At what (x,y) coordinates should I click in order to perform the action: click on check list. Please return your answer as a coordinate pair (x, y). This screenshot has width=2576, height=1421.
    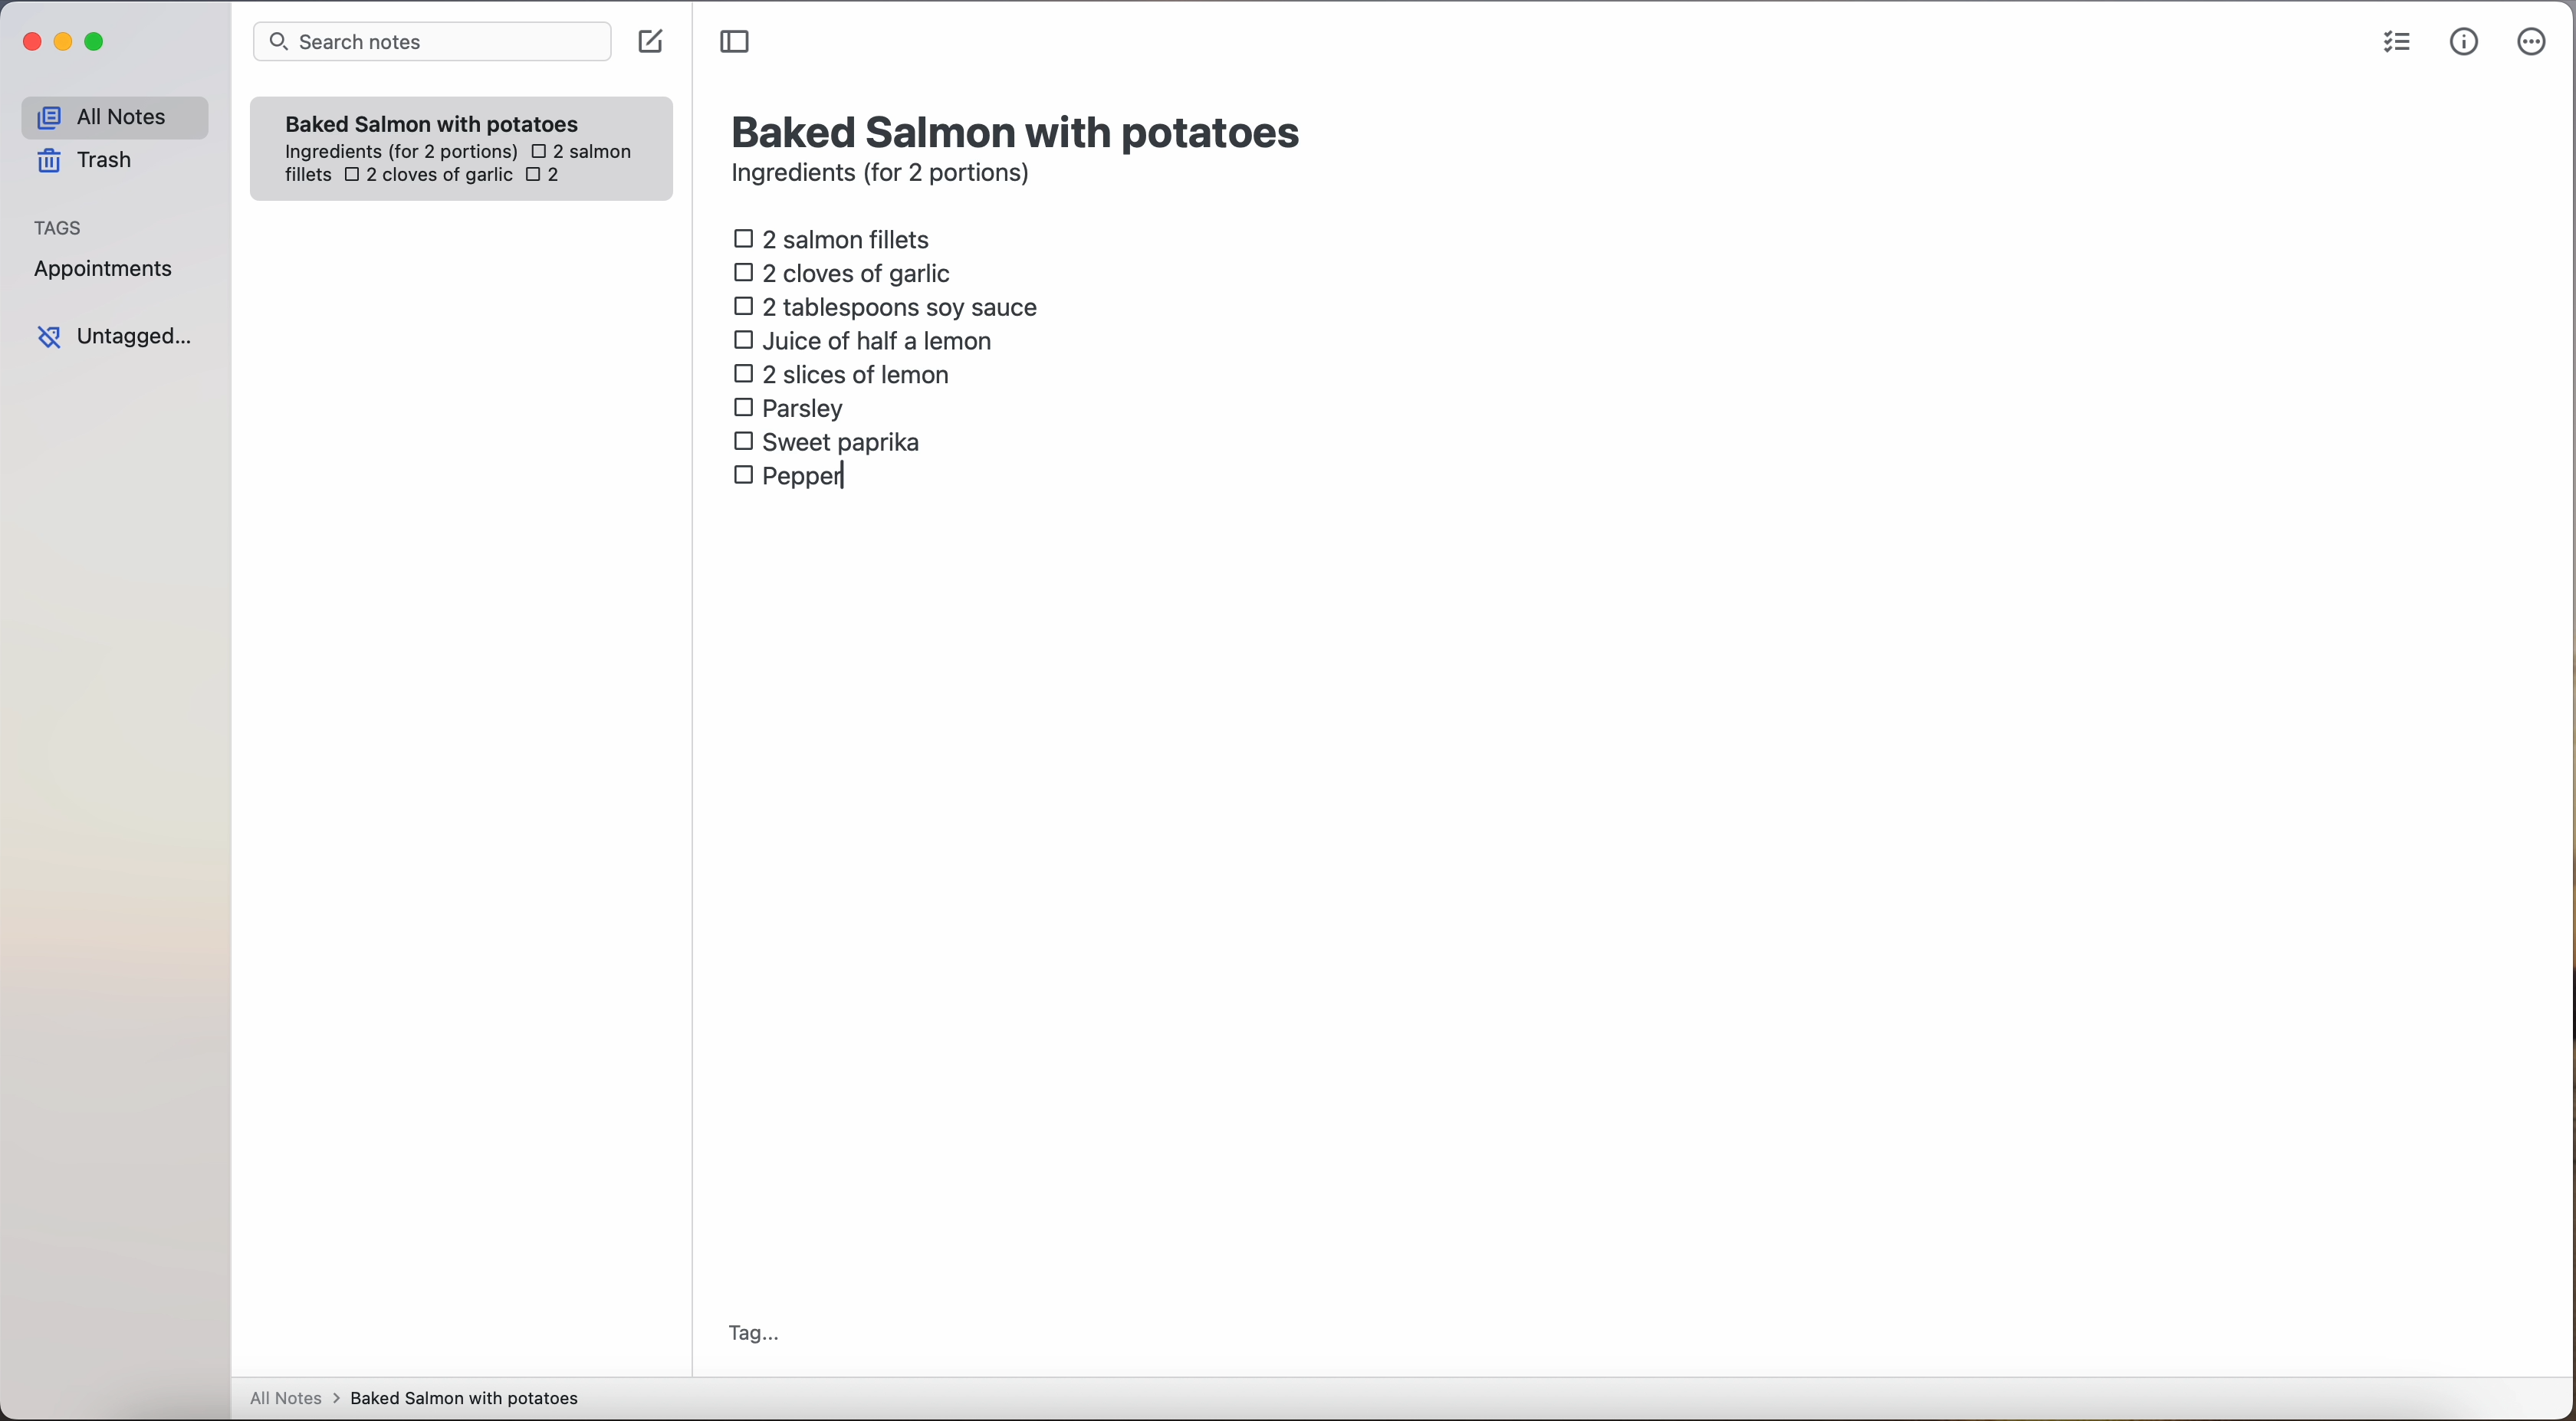
    Looking at the image, I should click on (2397, 43).